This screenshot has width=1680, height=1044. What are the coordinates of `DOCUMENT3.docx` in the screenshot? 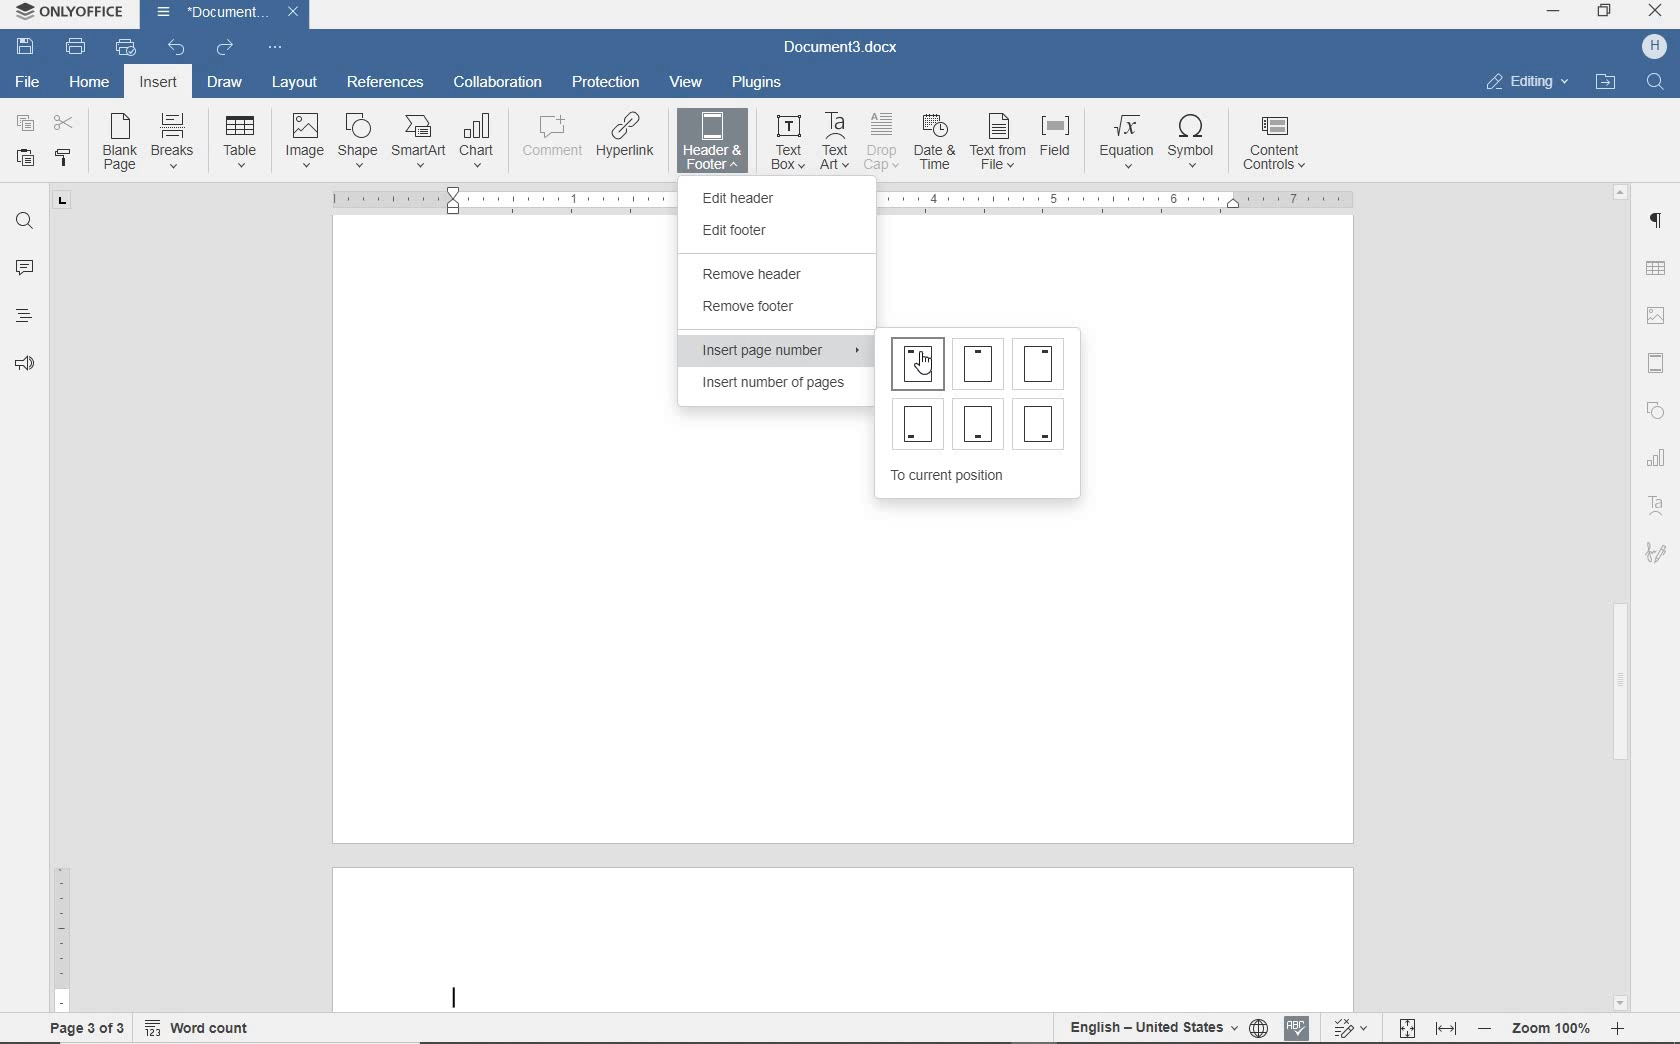 It's located at (843, 48).